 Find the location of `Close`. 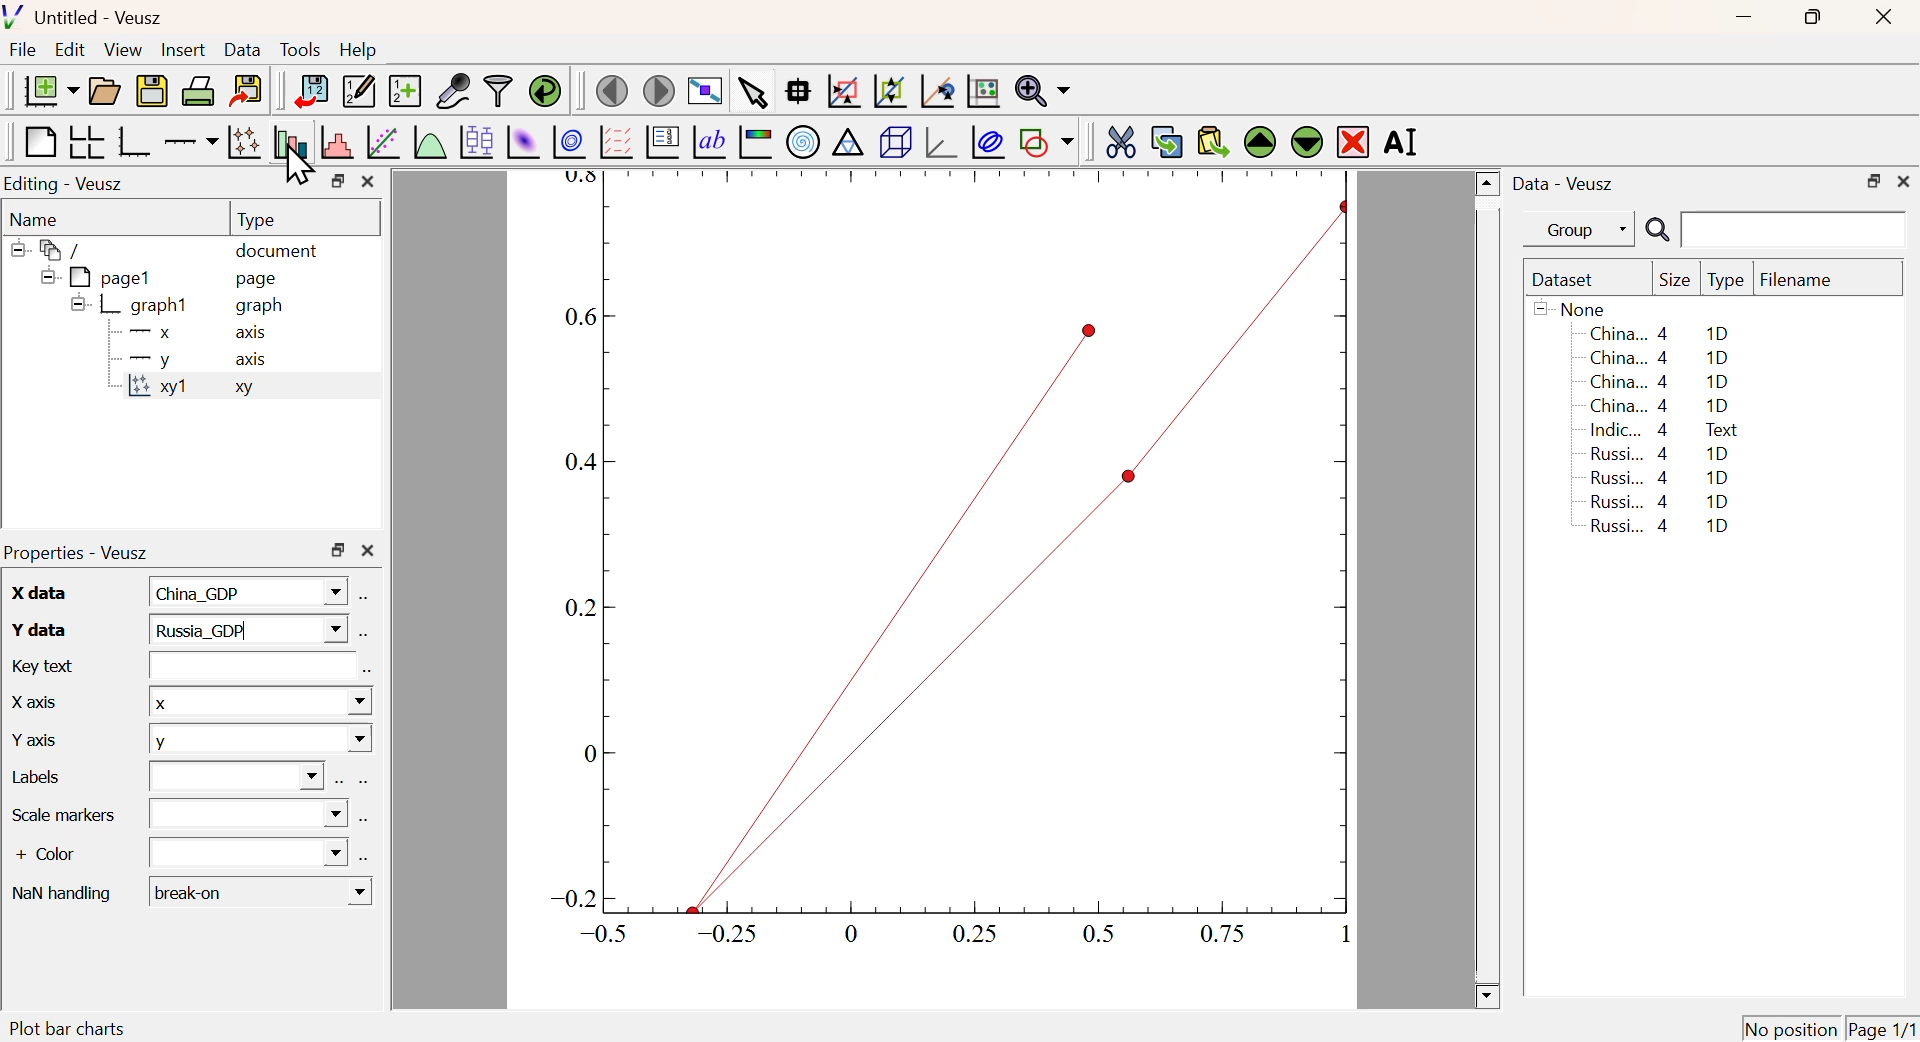

Close is located at coordinates (368, 552).